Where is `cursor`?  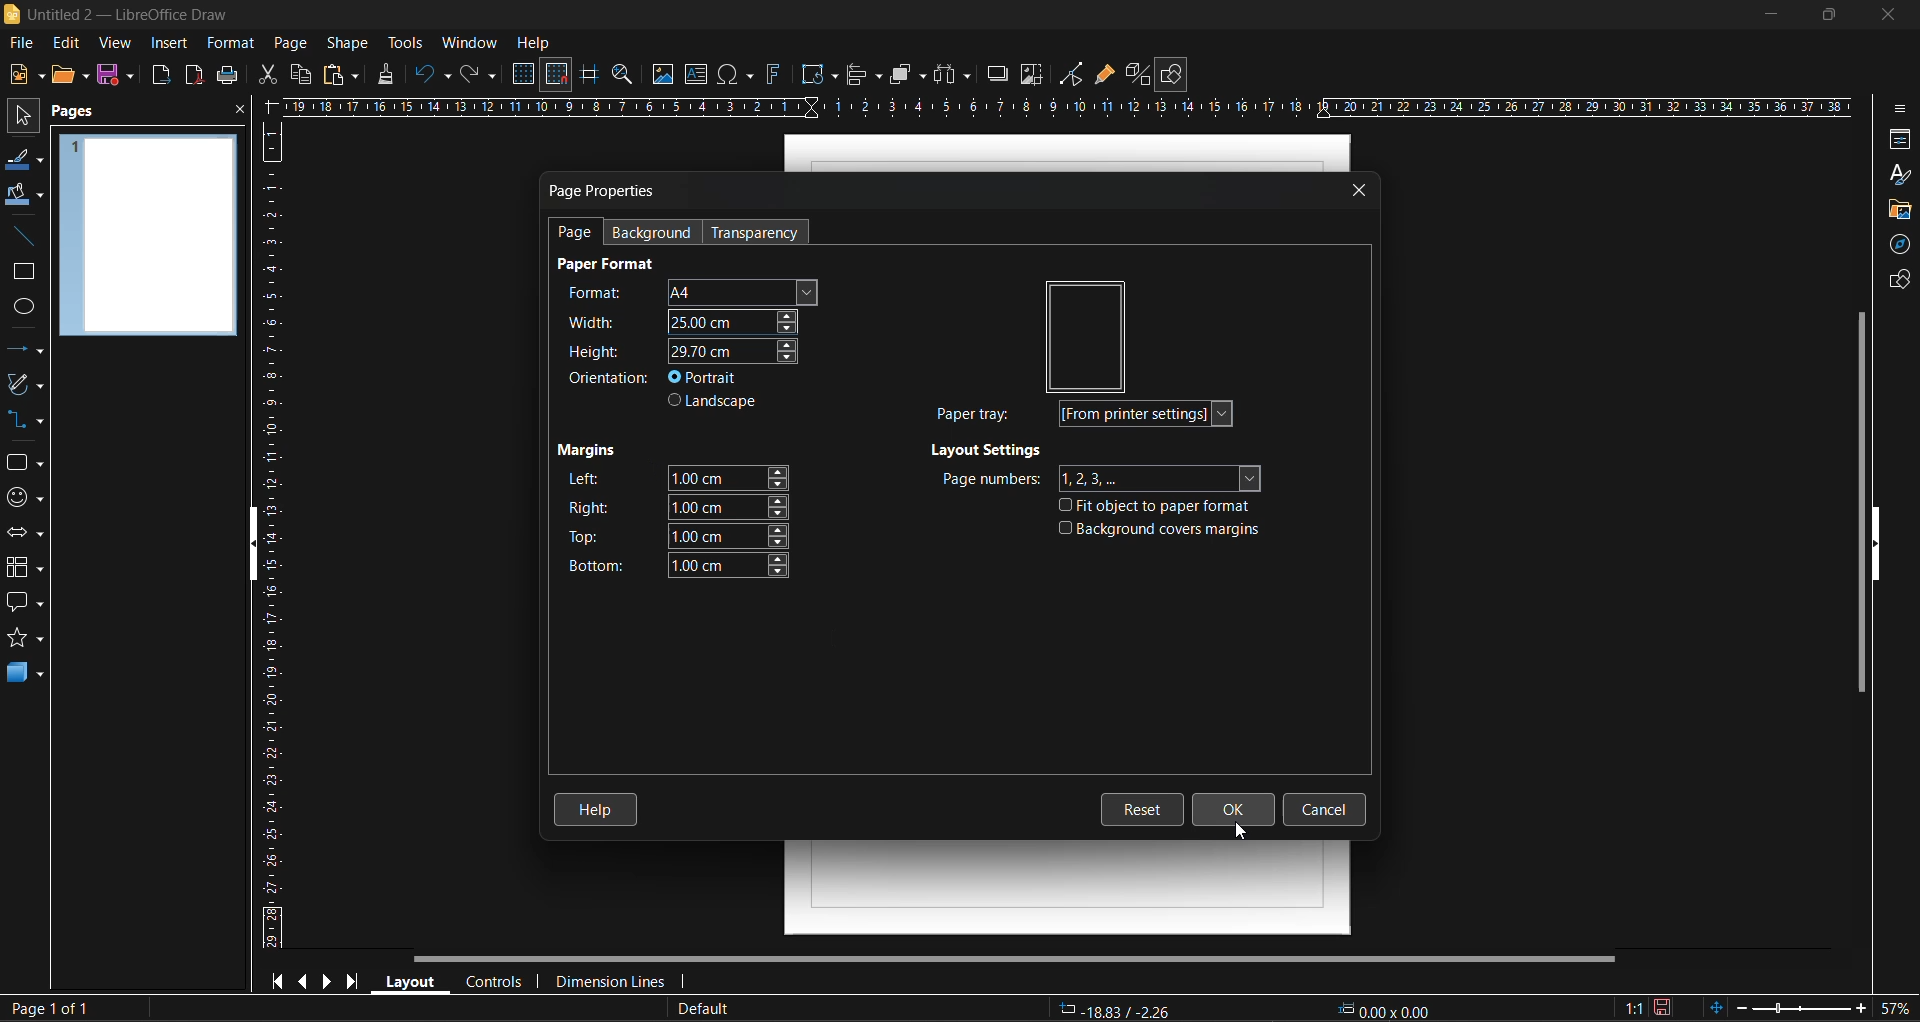 cursor is located at coordinates (1240, 834).